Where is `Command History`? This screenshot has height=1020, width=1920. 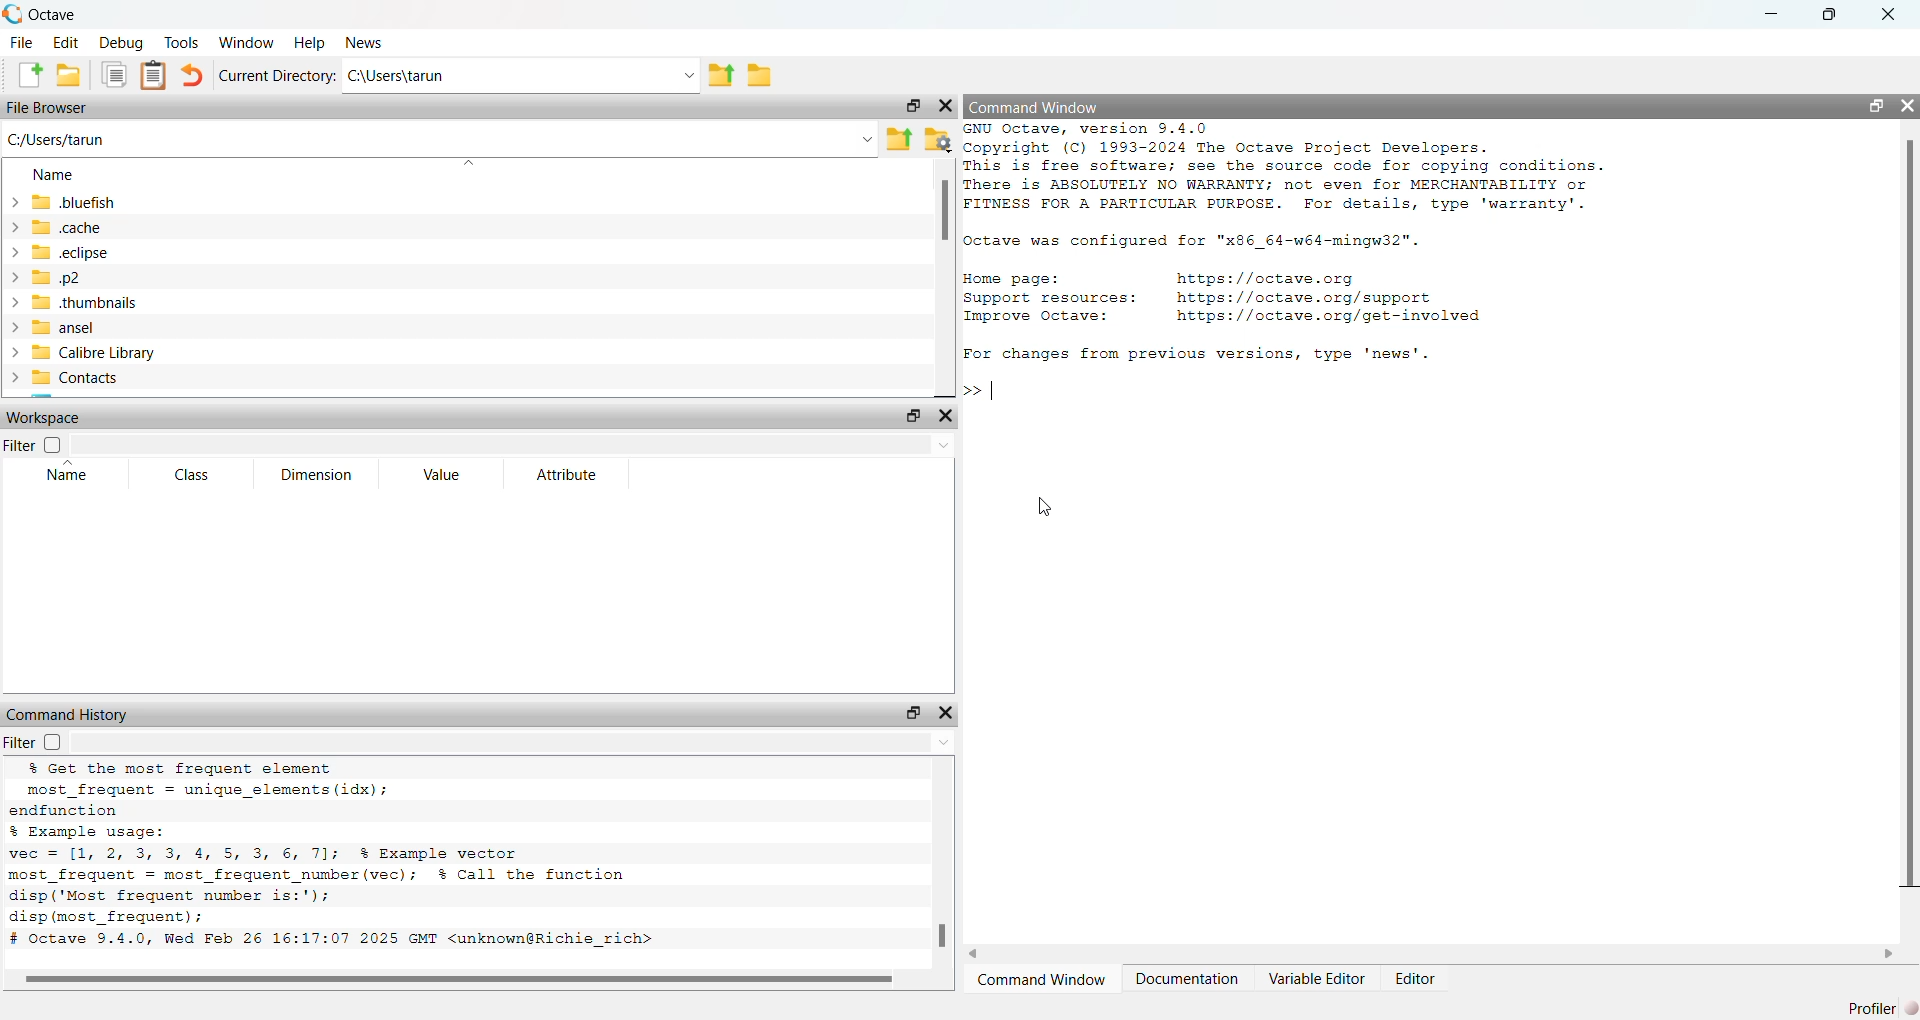
Command History is located at coordinates (69, 714).